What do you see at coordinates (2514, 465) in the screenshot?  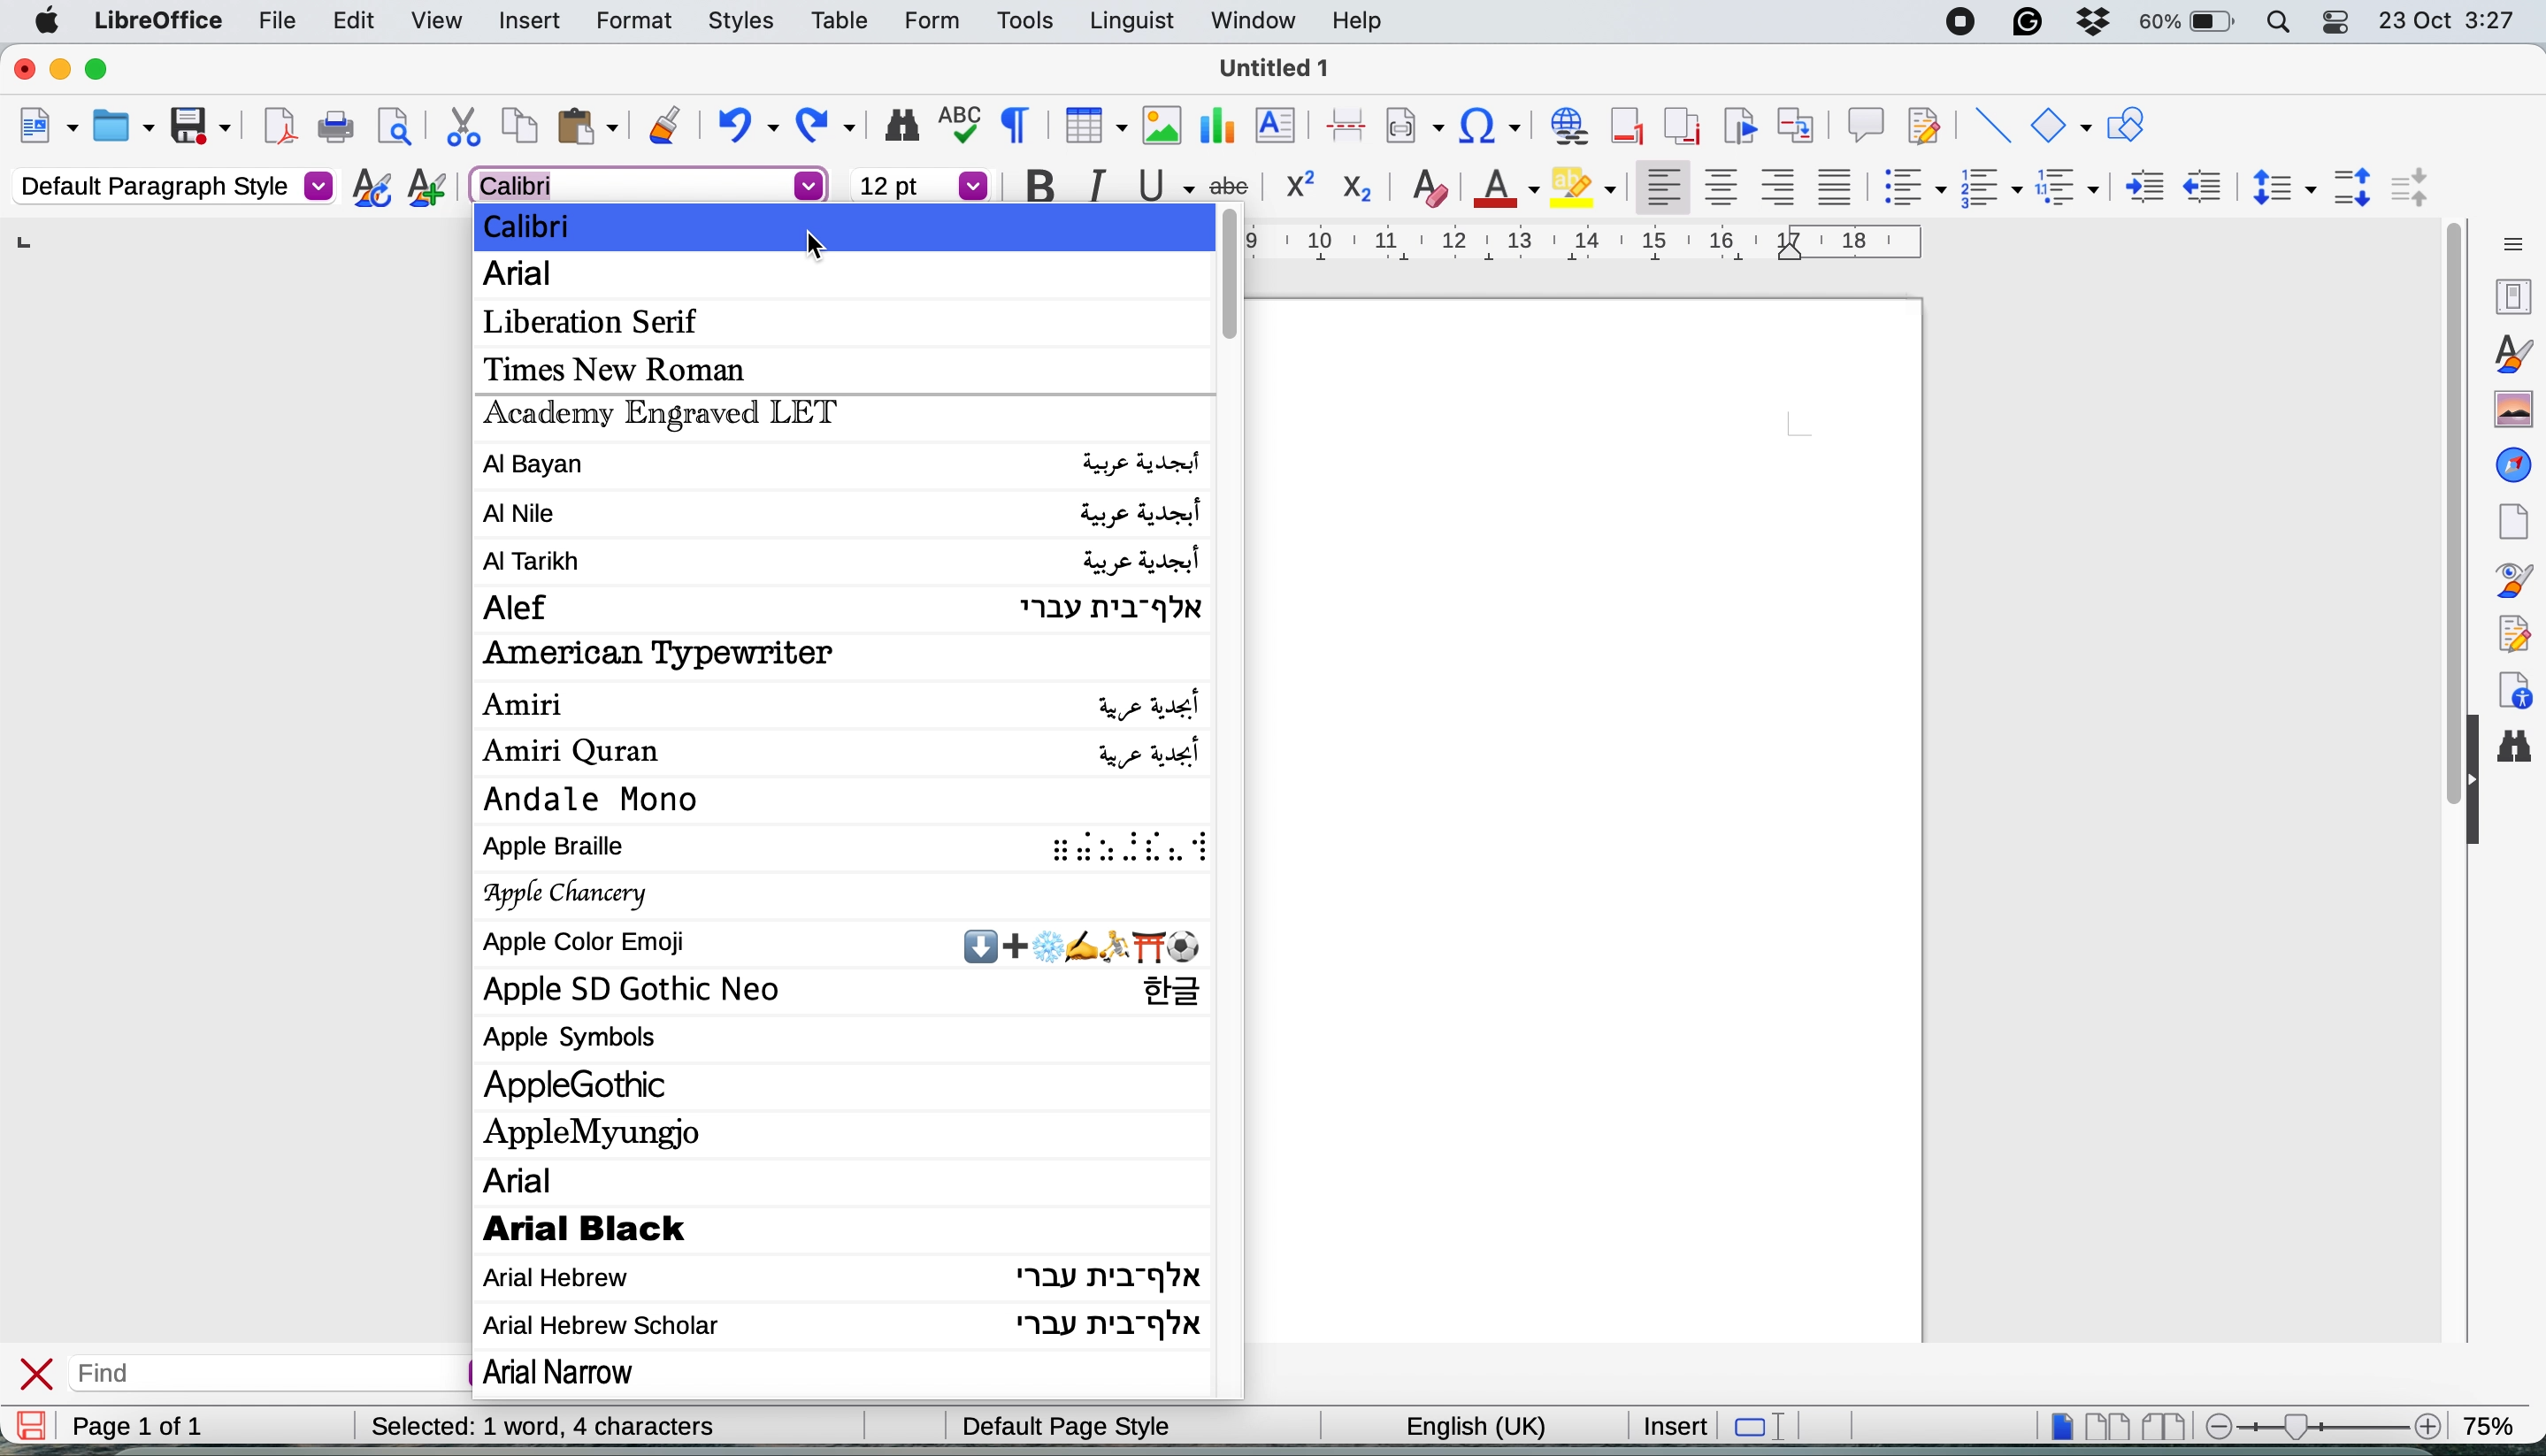 I see `navigator` at bounding box center [2514, 465].